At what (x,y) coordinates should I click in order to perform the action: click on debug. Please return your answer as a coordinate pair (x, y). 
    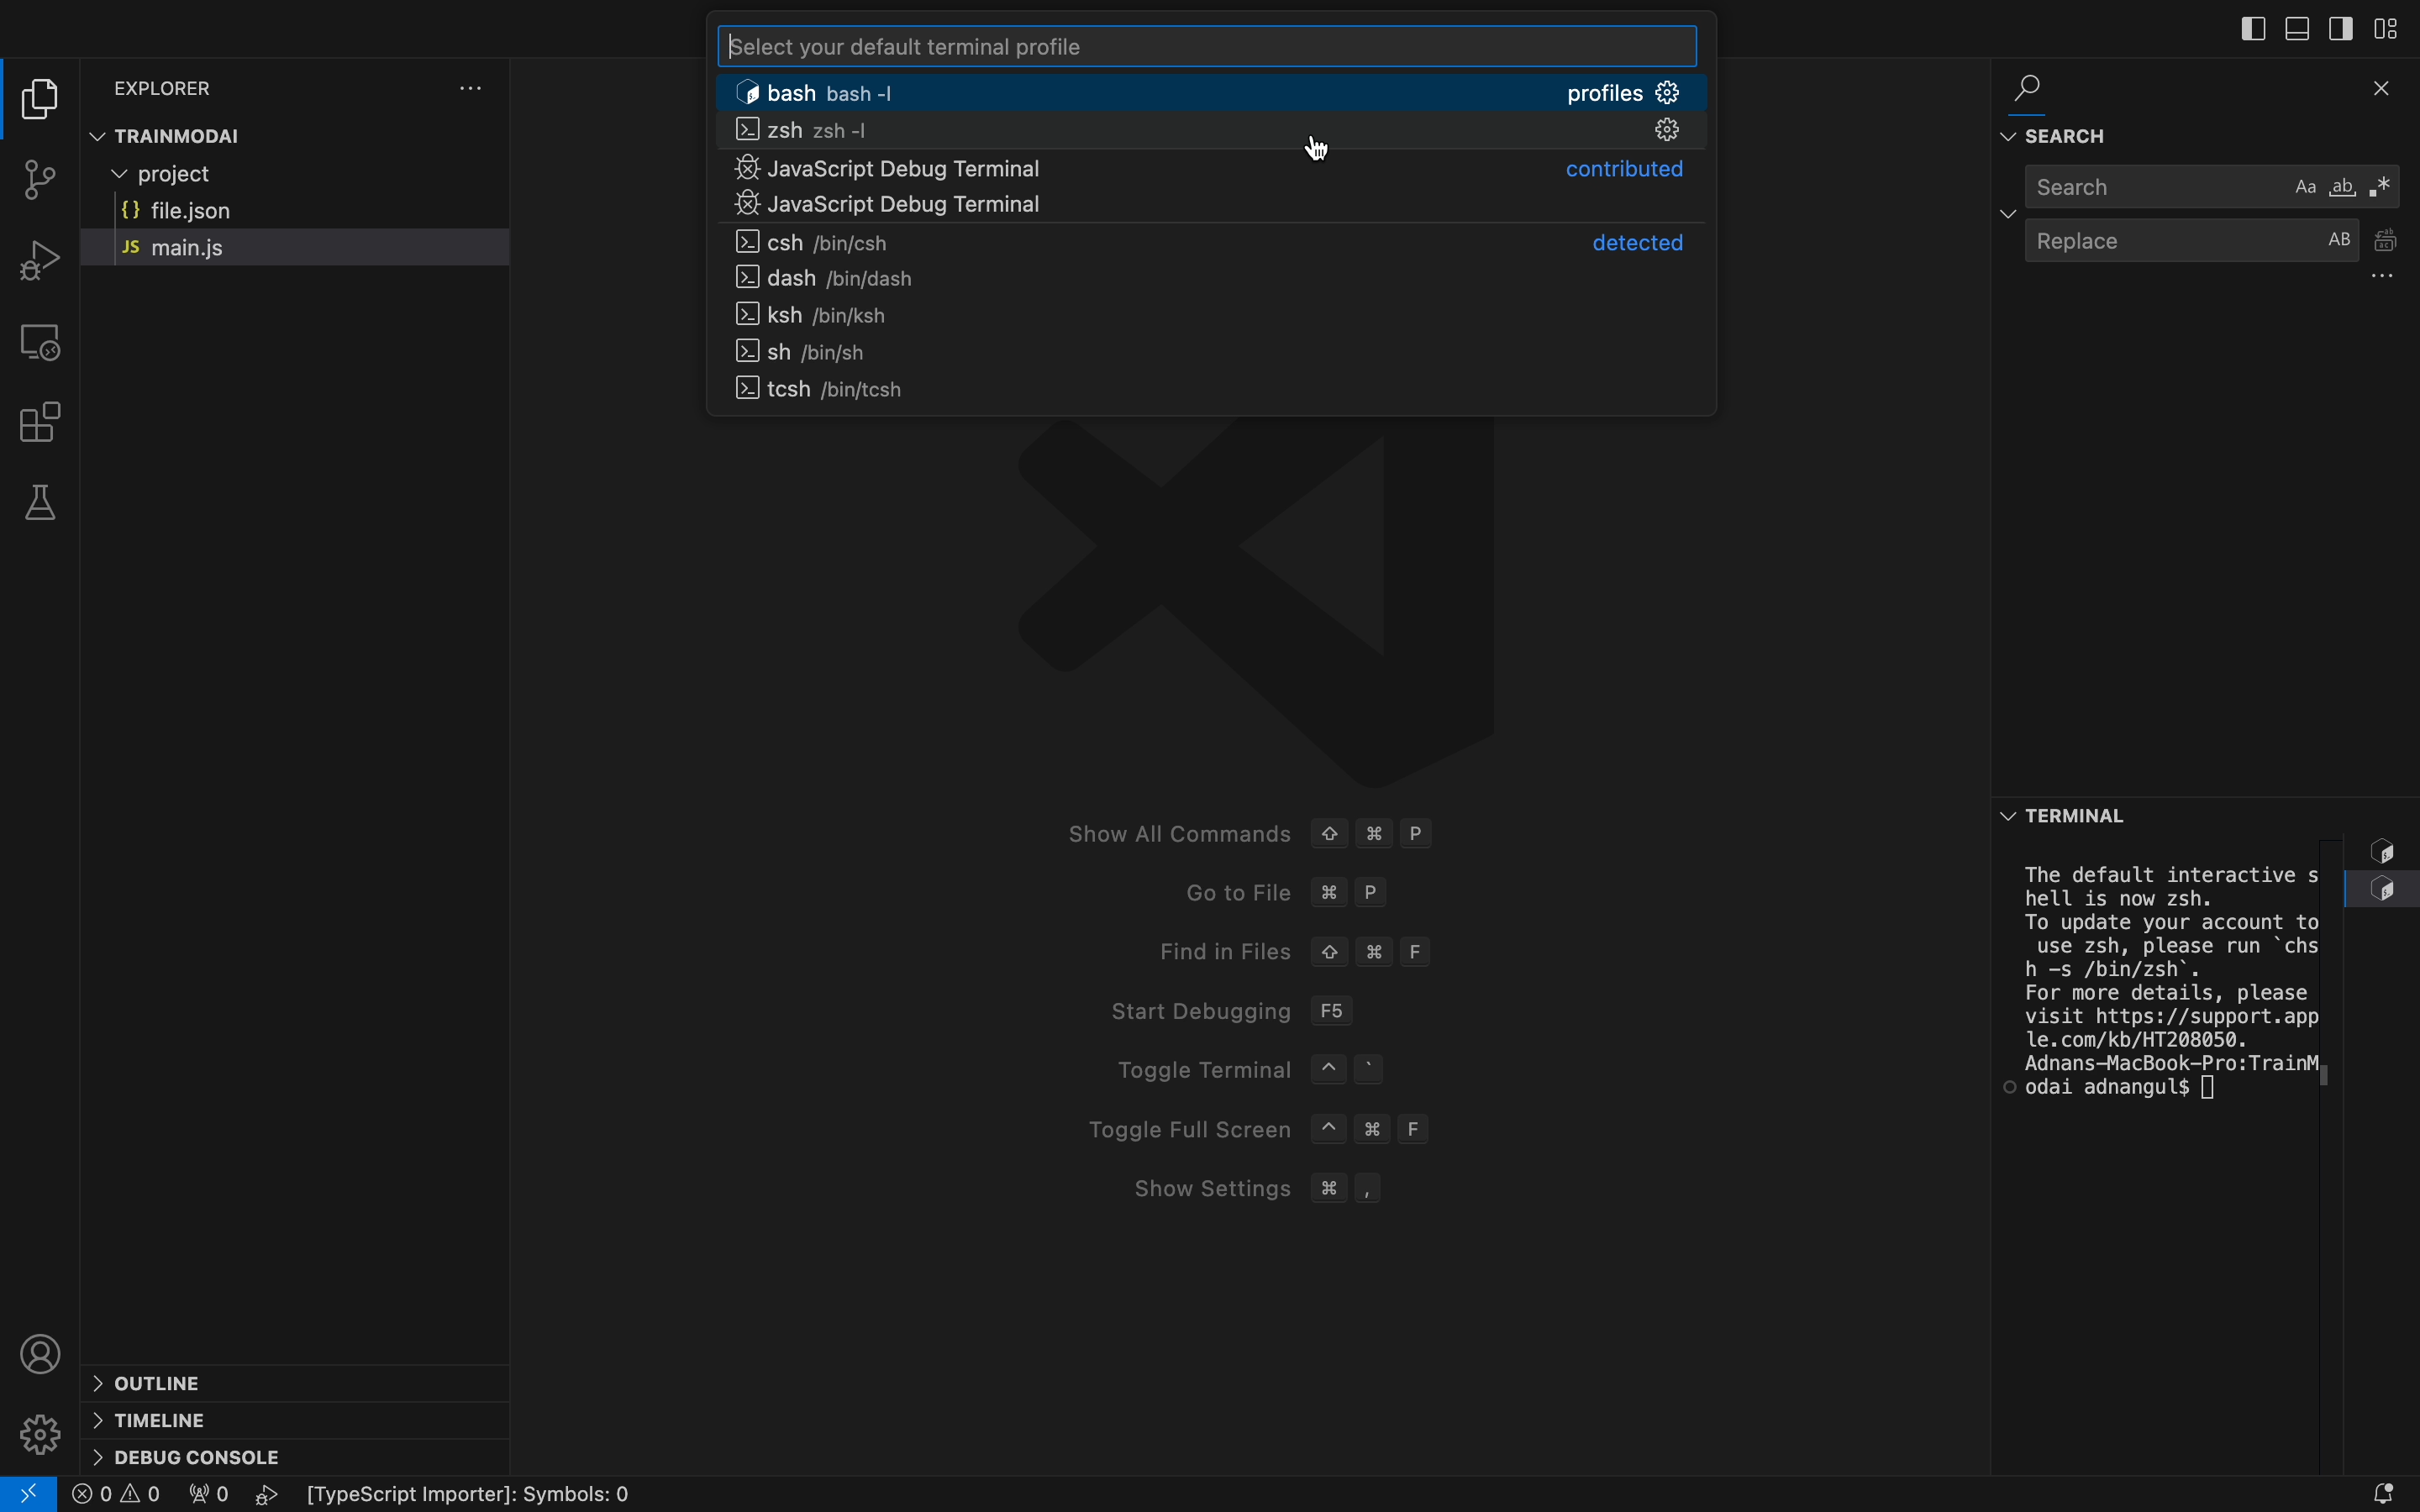
    Looking at the image, I should click on (35, 259).